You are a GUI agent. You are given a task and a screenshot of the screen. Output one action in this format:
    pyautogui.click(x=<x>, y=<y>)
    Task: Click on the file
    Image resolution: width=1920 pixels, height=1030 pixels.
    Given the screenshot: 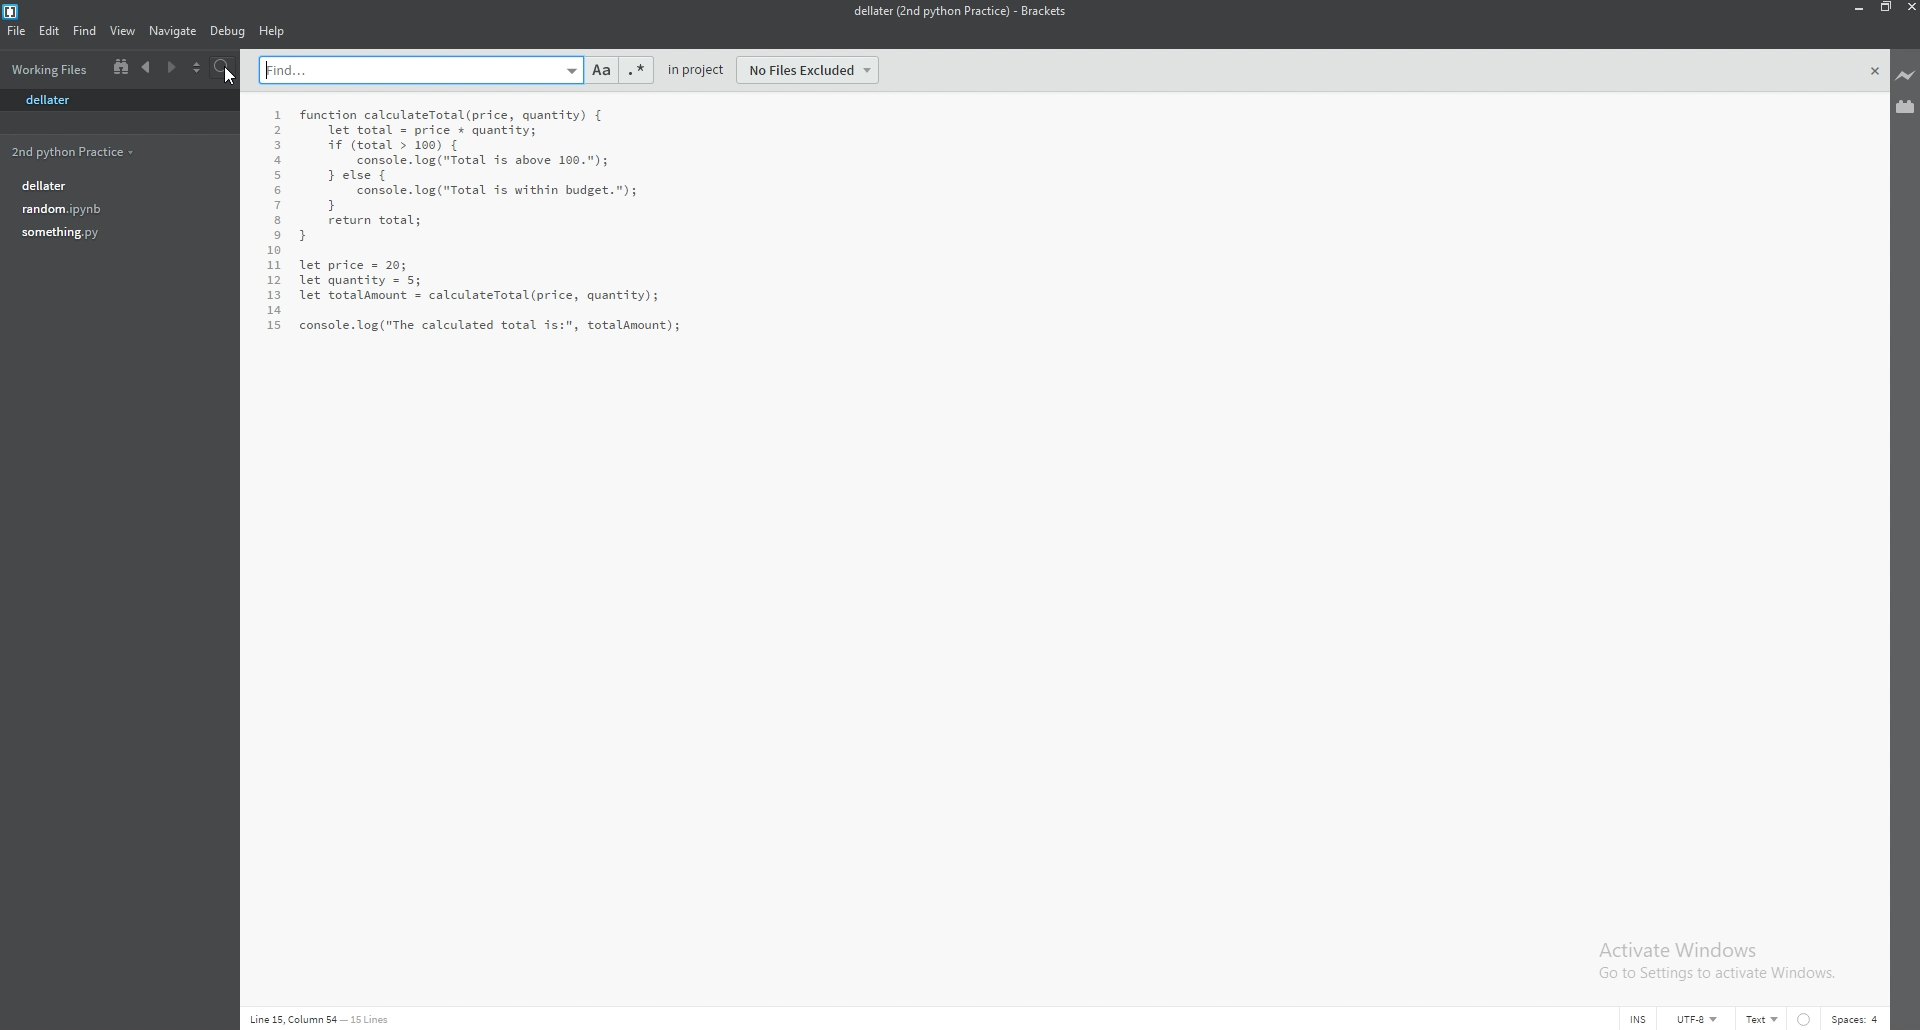 What is the action you would take?
    pyautogui.click(x=18, y=31)
    